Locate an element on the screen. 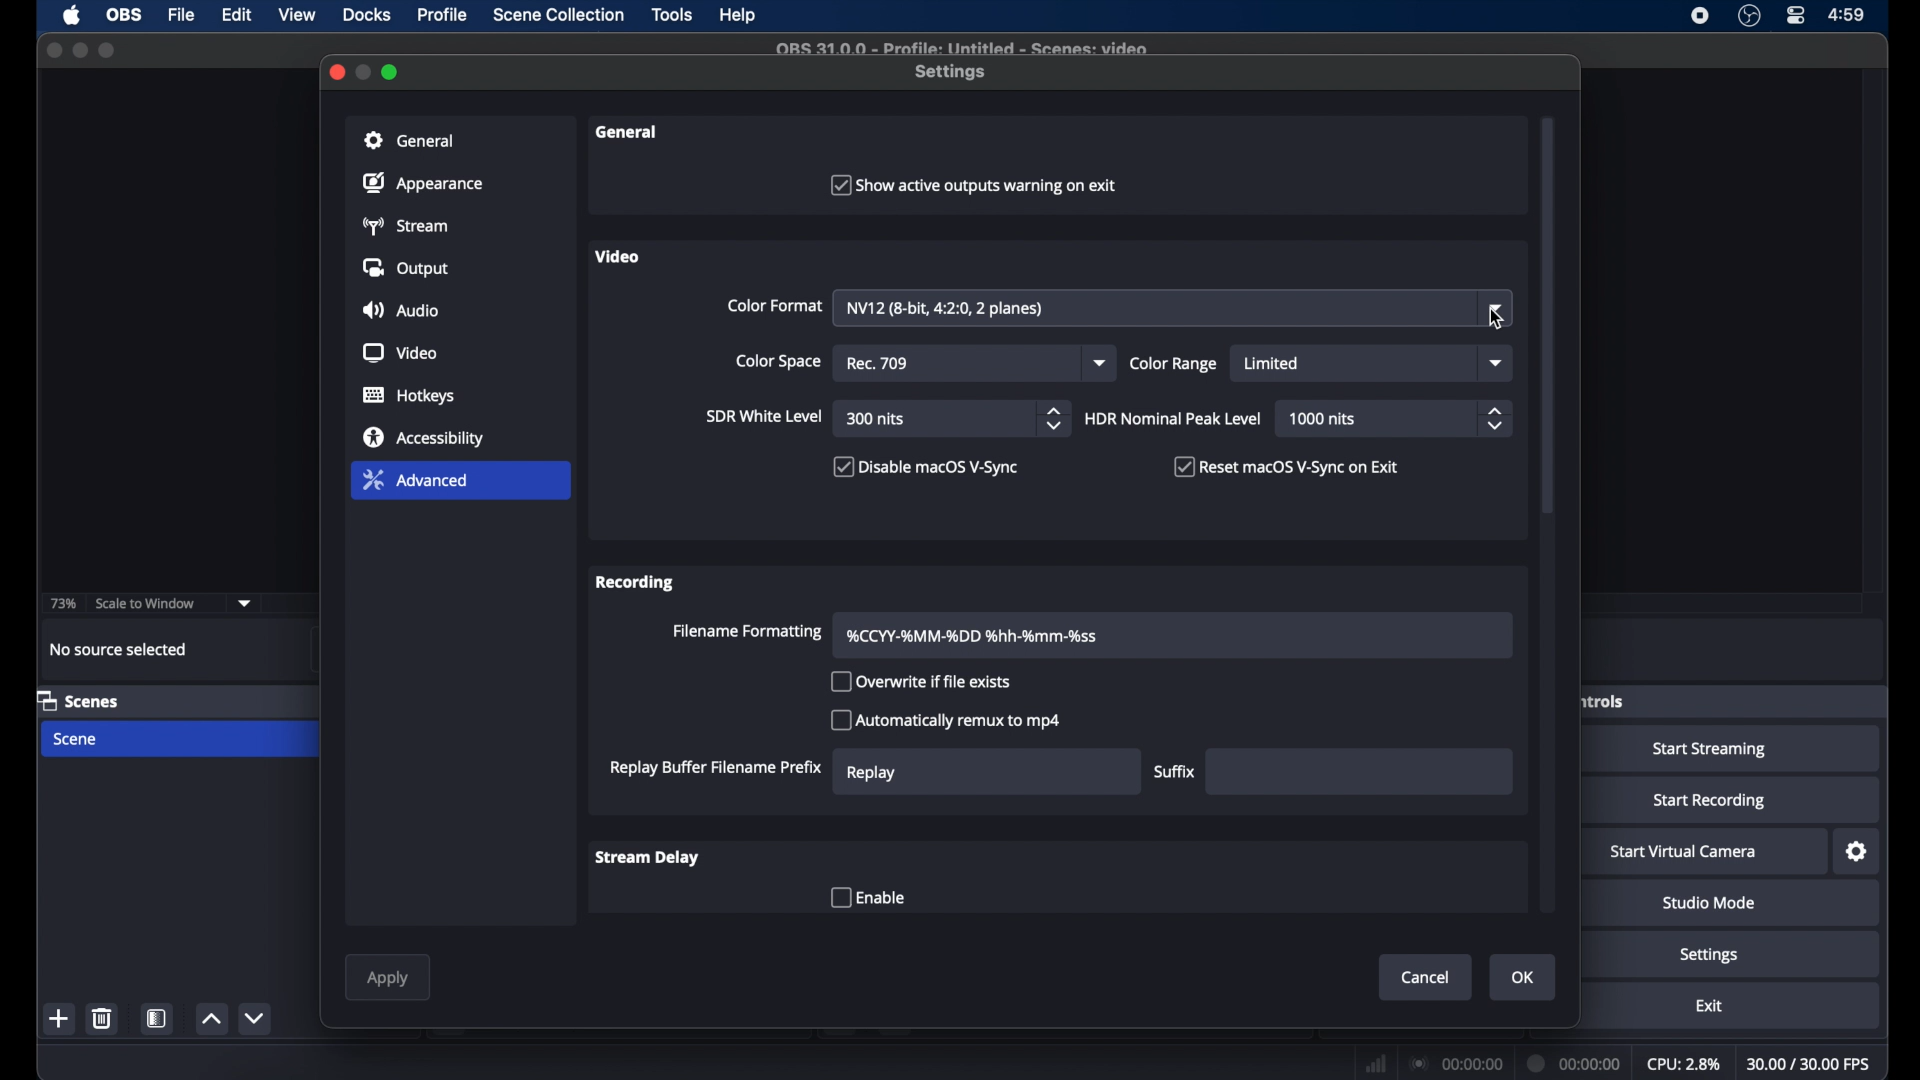 Image resolution: width=1920 pixels, height=1080 pixels. NV12 (8-bit, 4:2:0, 2 planes) is located at coordinates (951, 308).